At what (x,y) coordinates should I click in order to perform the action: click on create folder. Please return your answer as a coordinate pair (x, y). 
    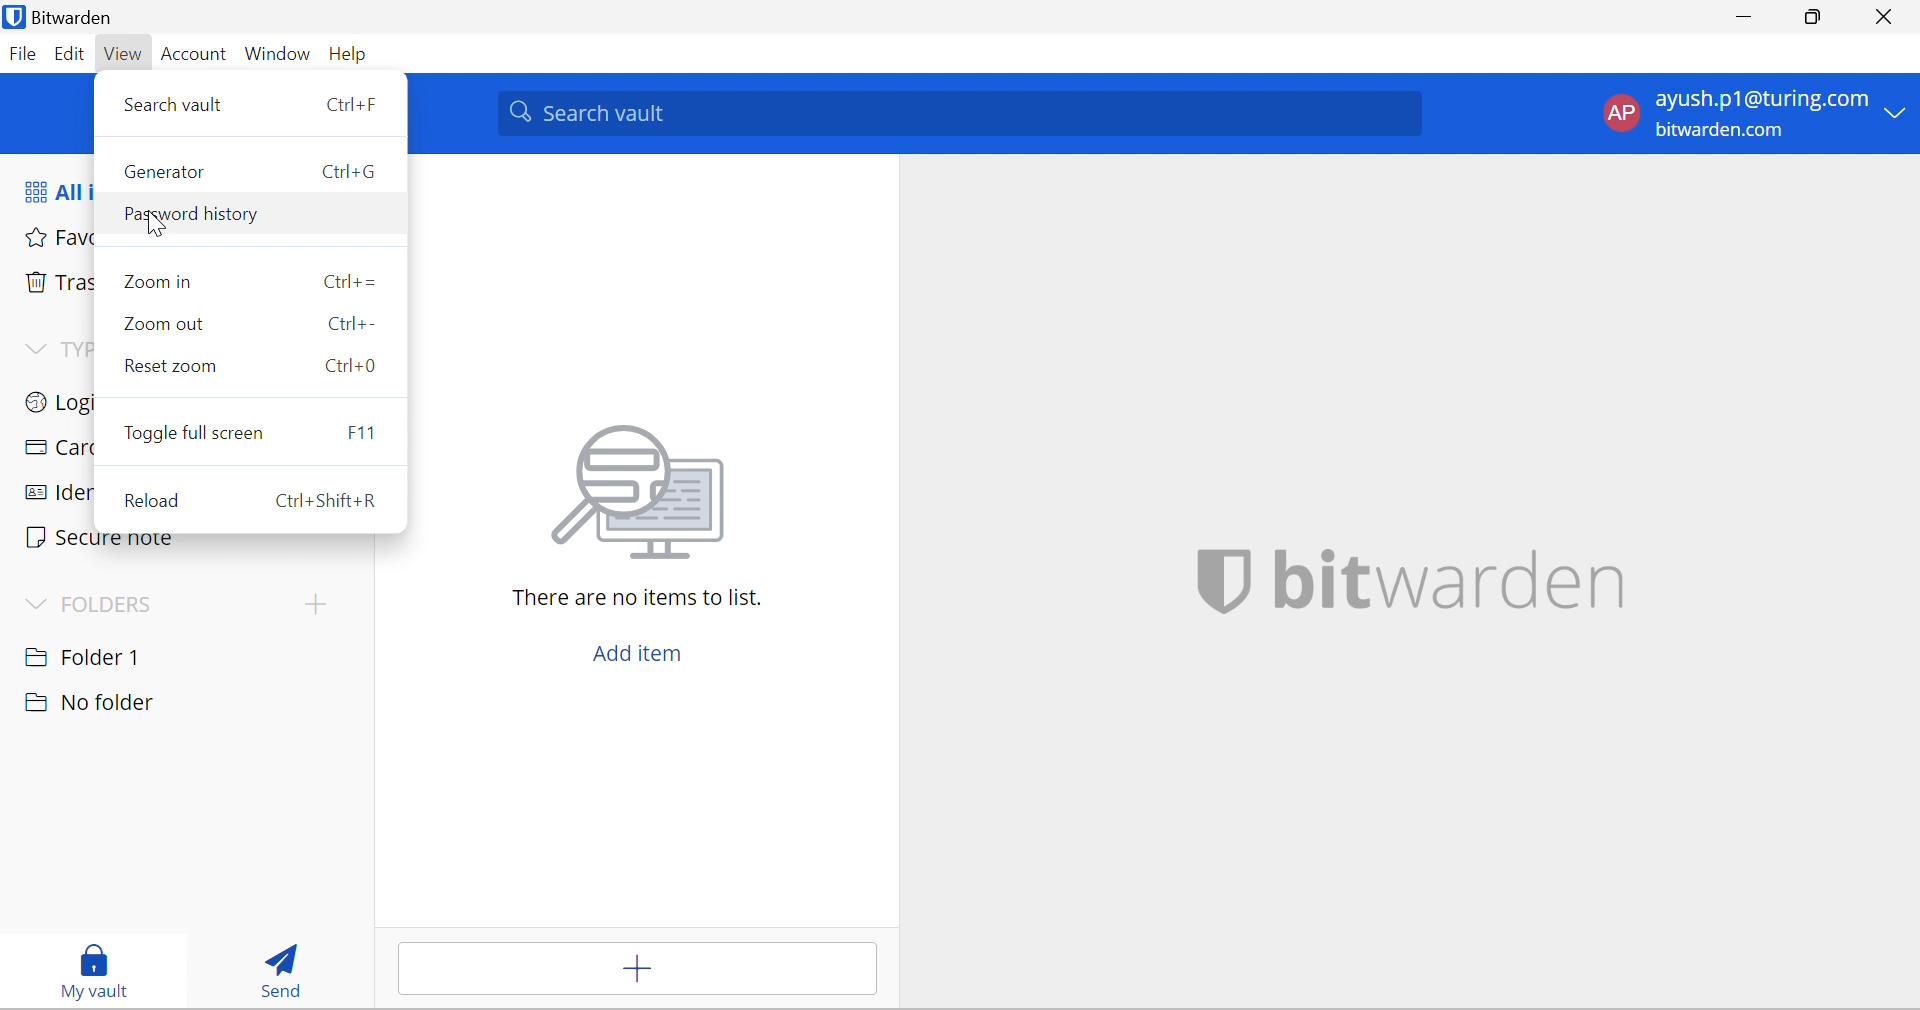
    Looking at the image, I should click on (310, 608).